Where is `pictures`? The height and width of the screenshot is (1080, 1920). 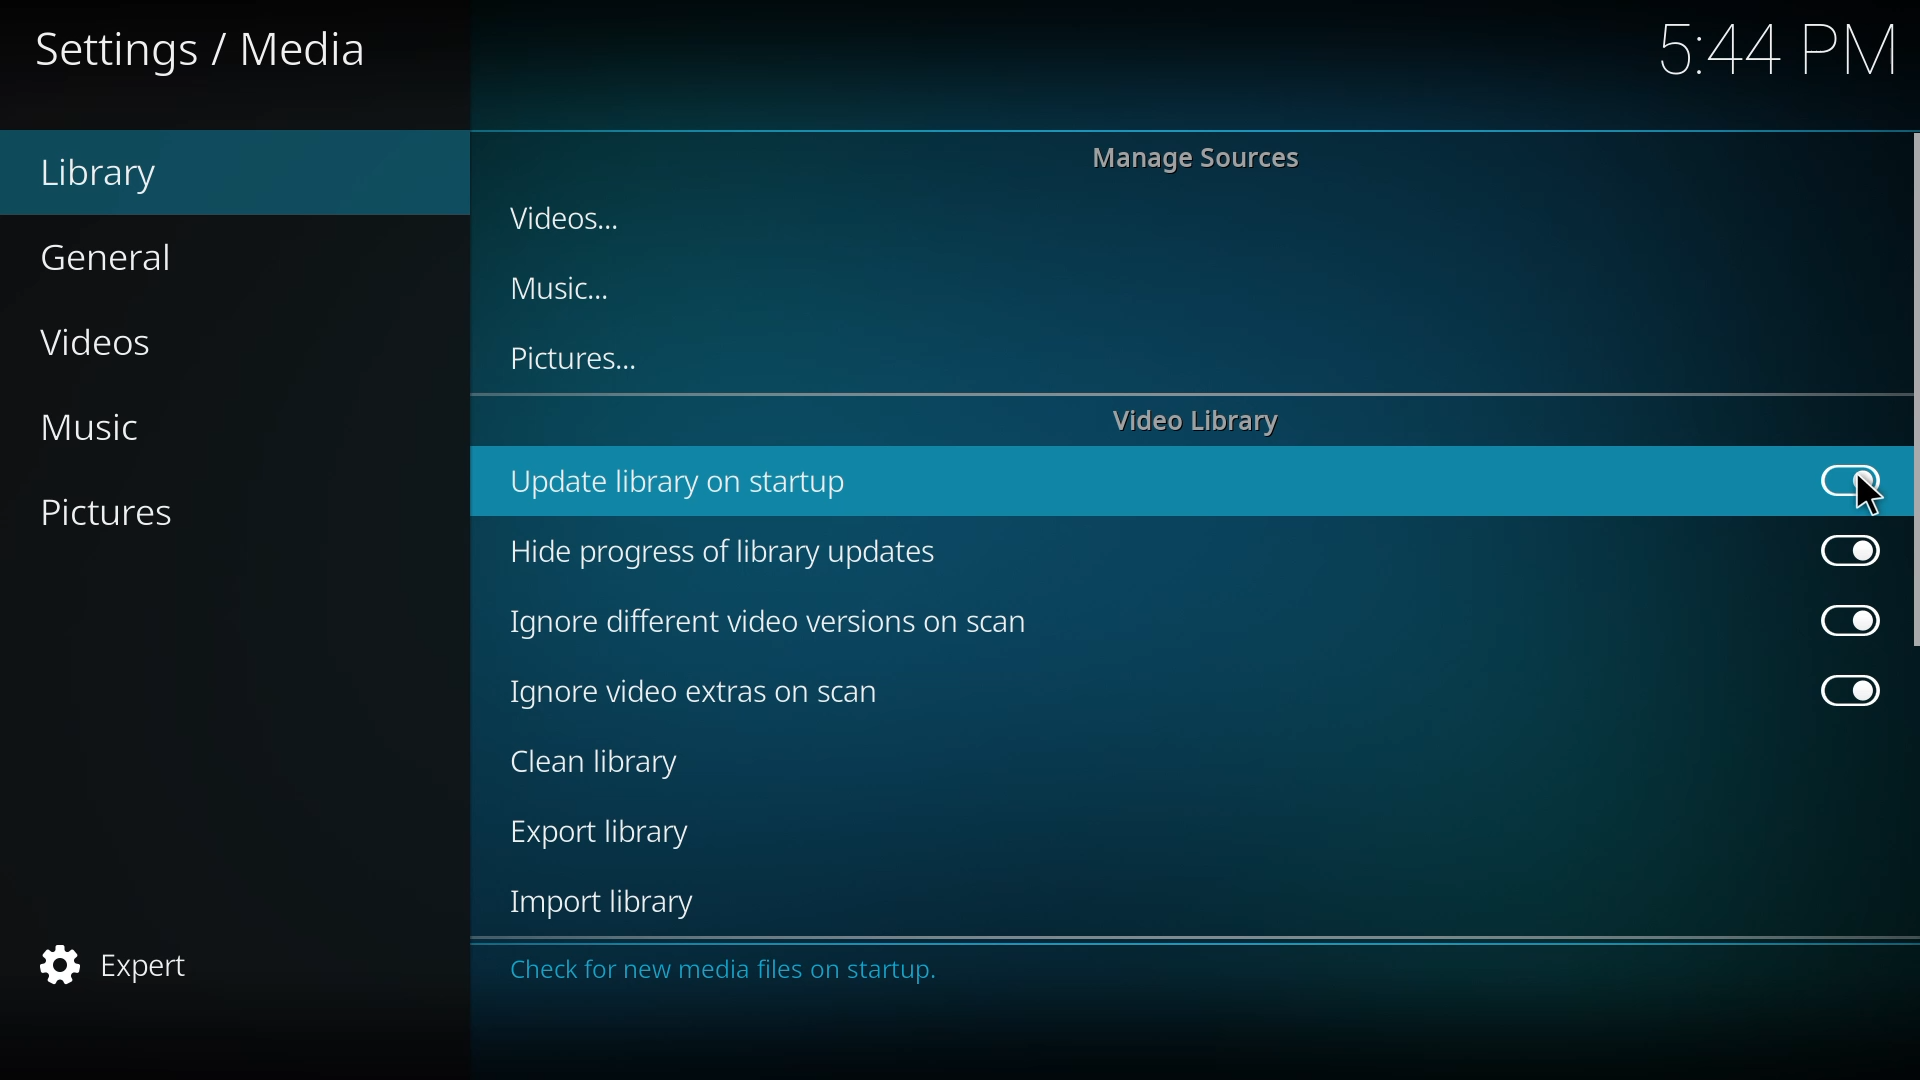
pictures is located at coordinates (572, 356).